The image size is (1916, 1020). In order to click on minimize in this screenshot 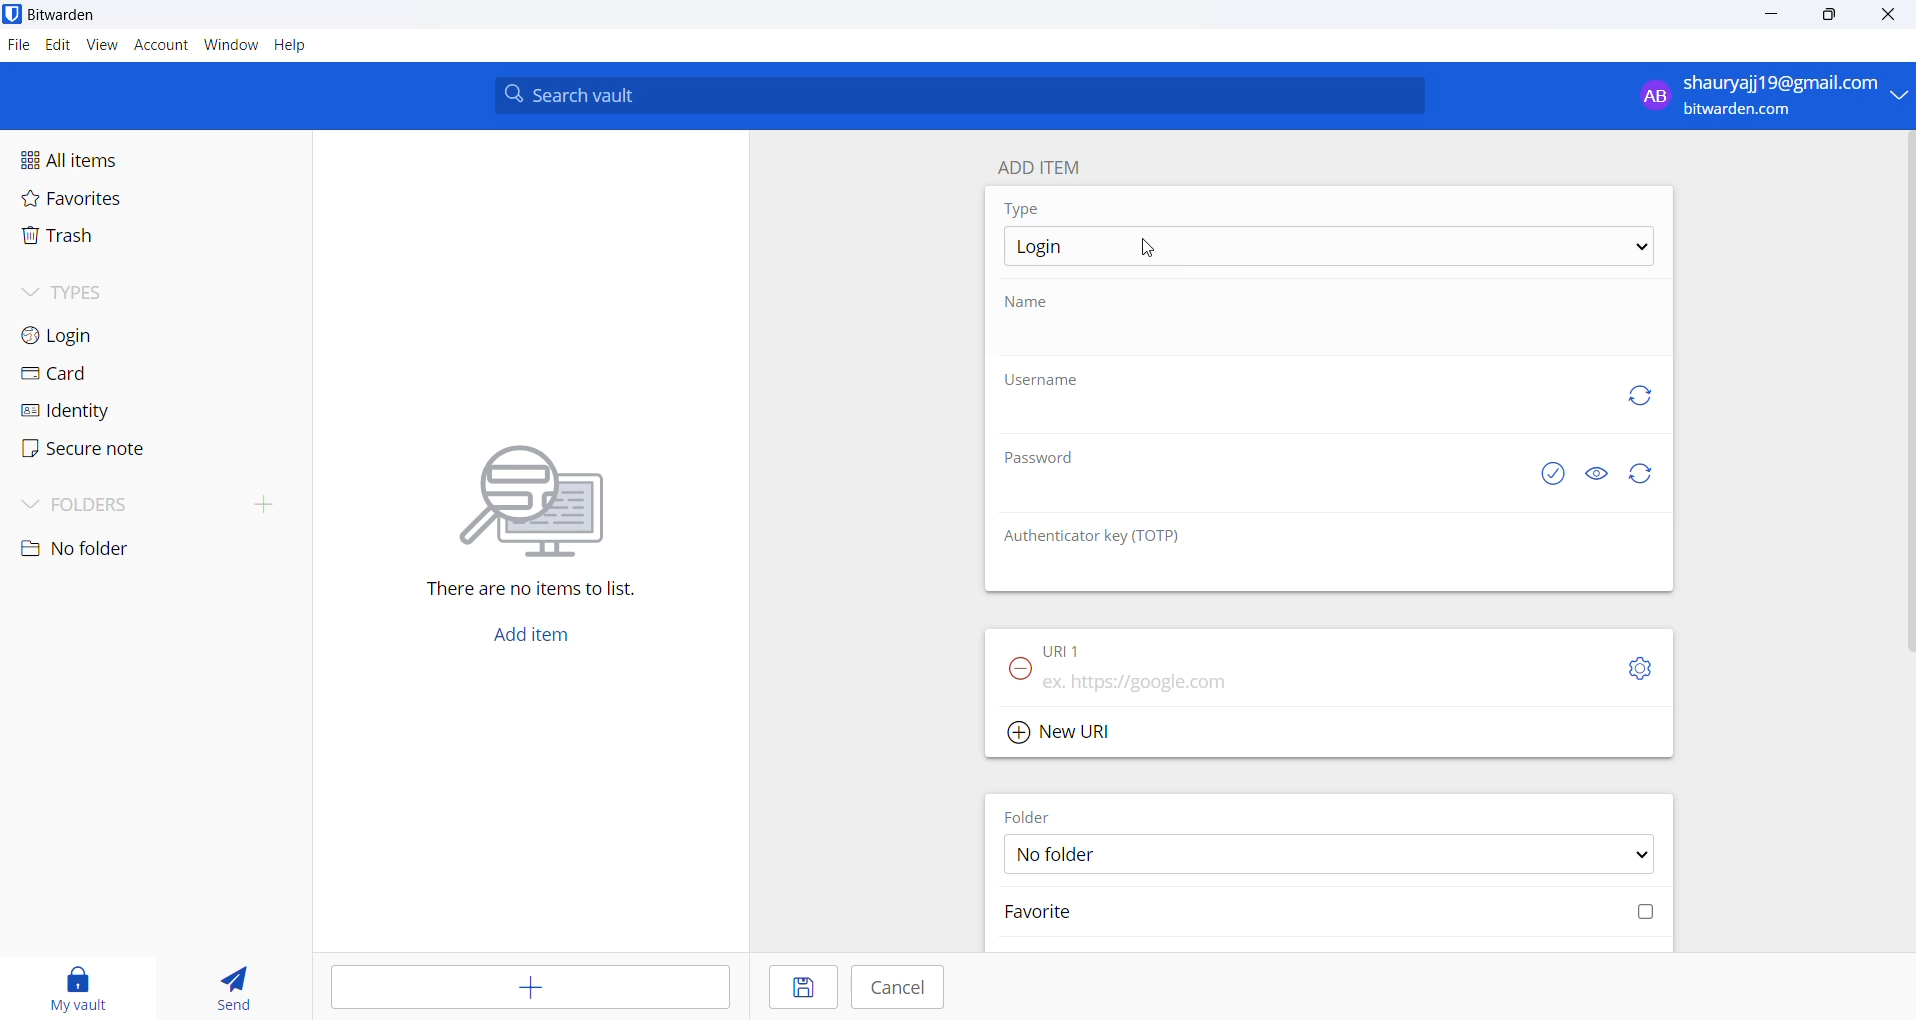, I will do `click(1774, 15)`.